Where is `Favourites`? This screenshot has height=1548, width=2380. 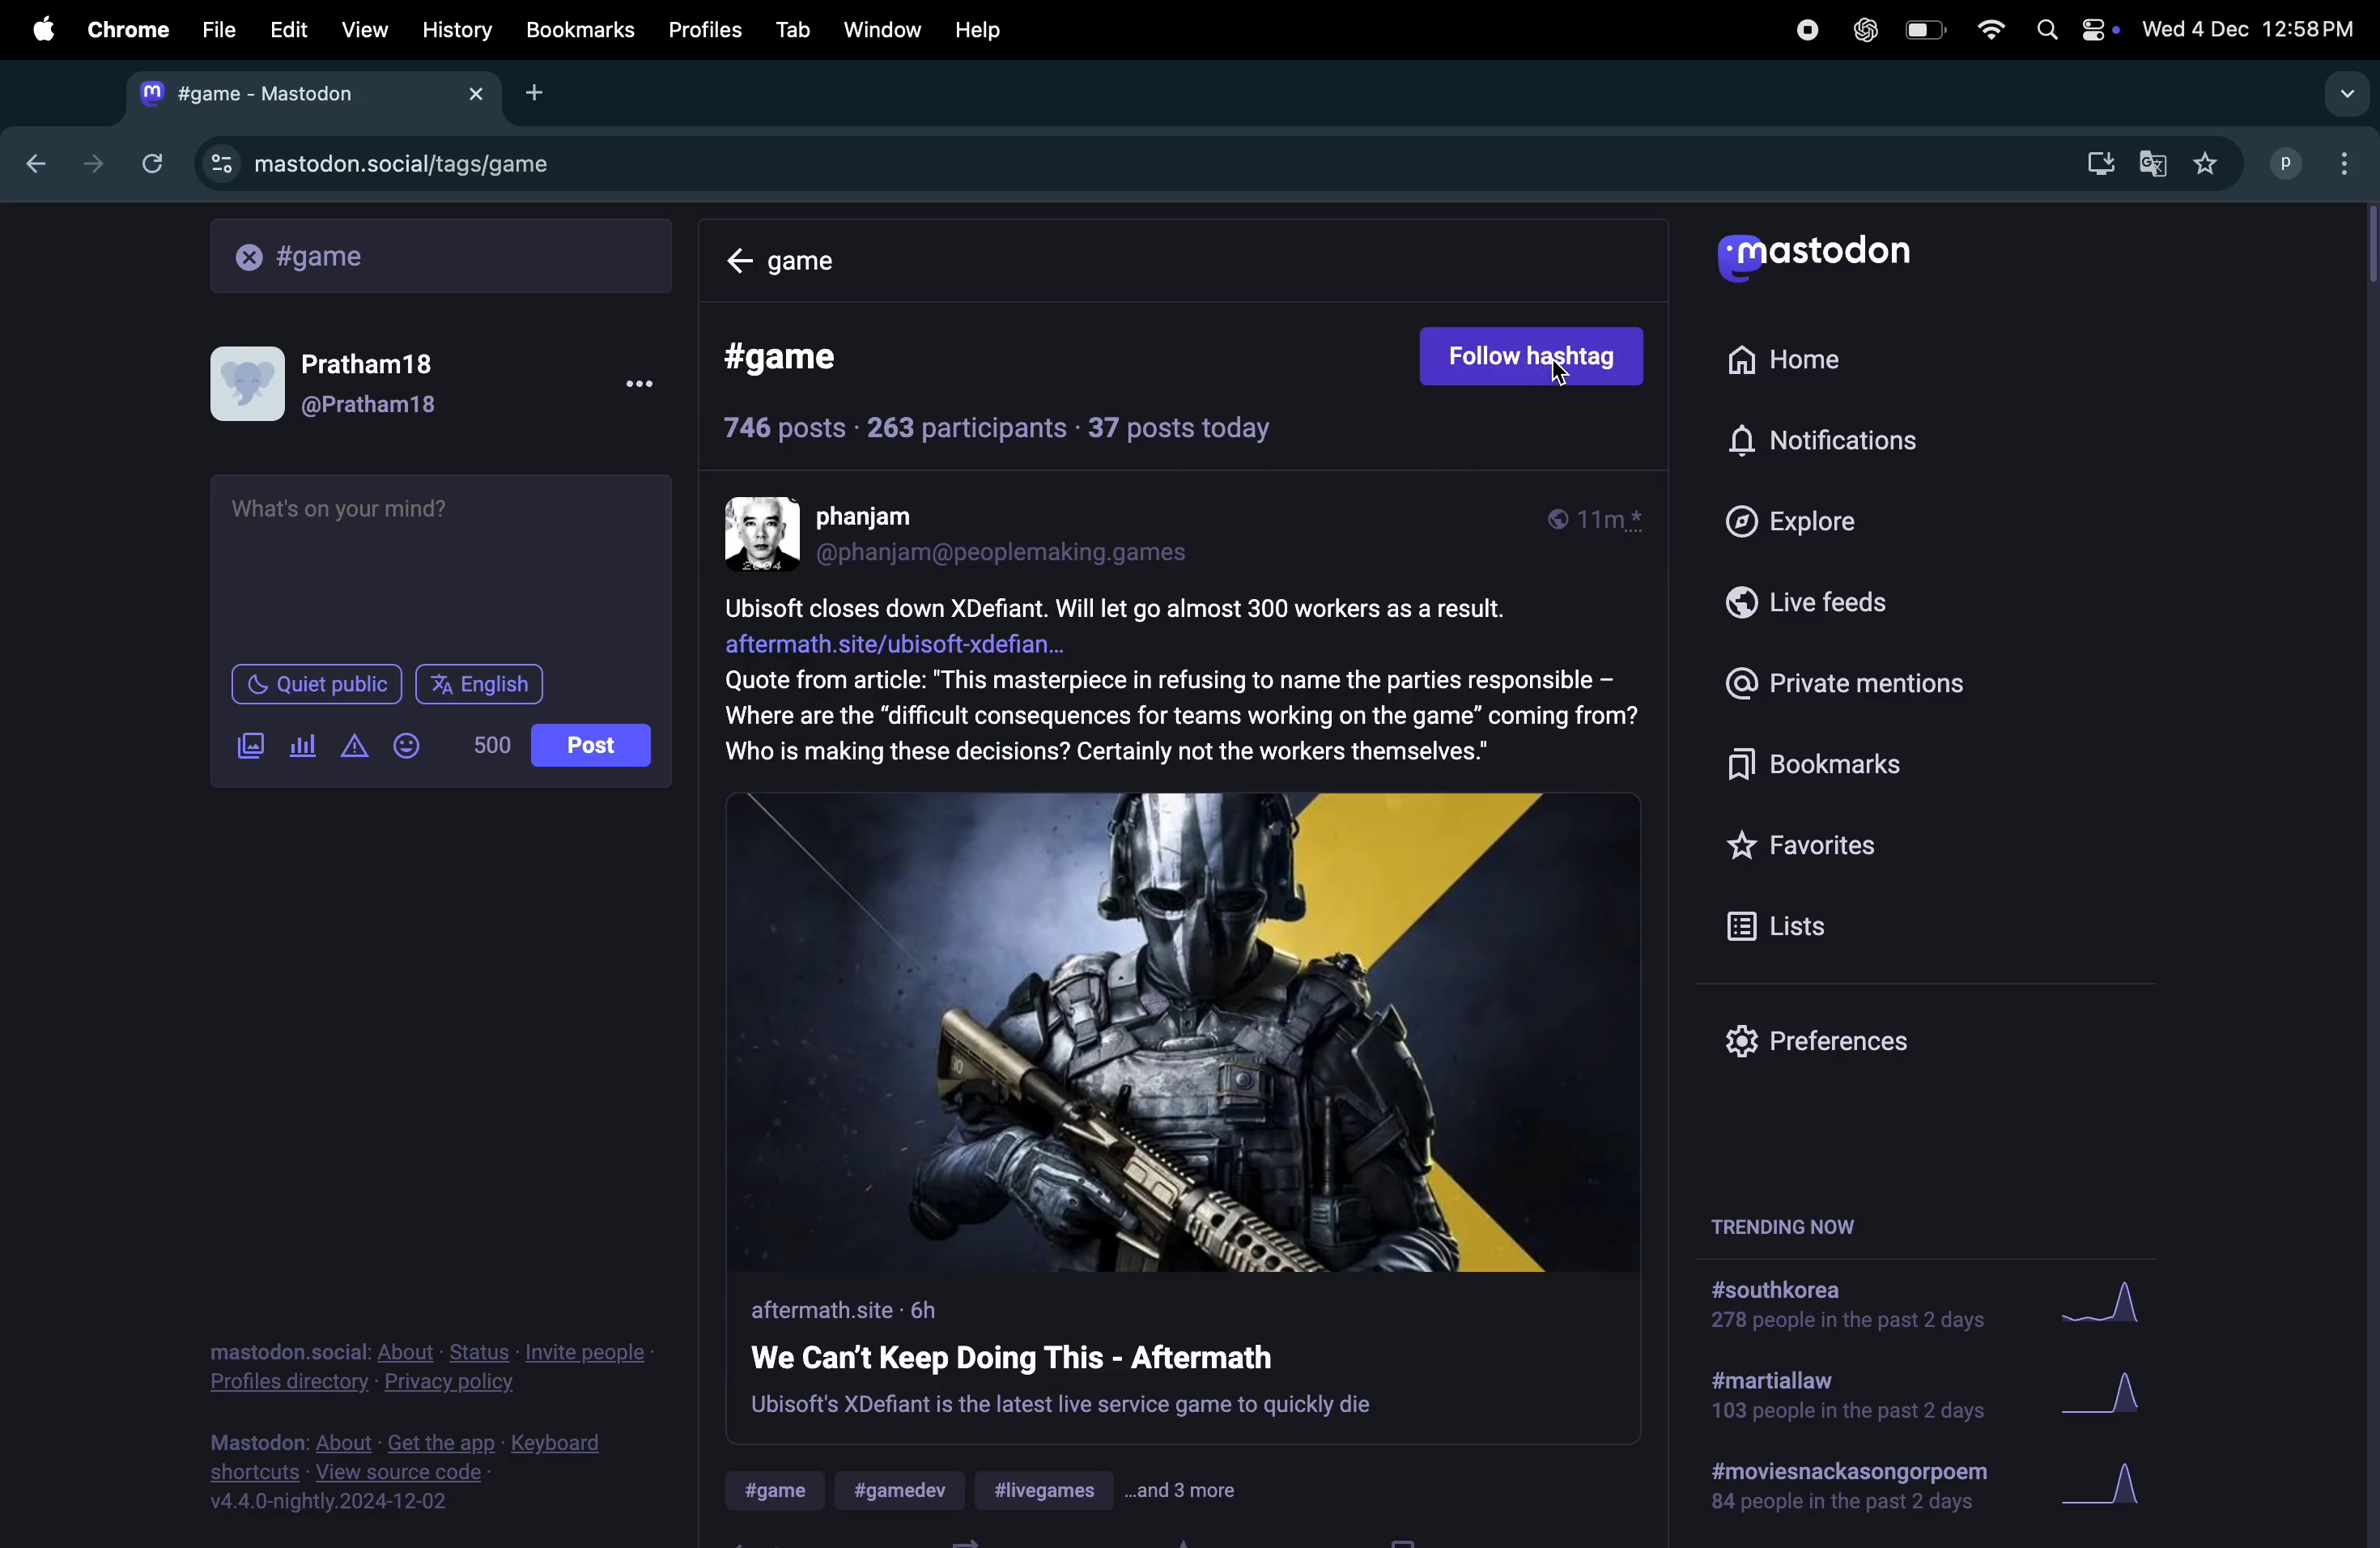 Favourites is located at coordinates (1818, 845).